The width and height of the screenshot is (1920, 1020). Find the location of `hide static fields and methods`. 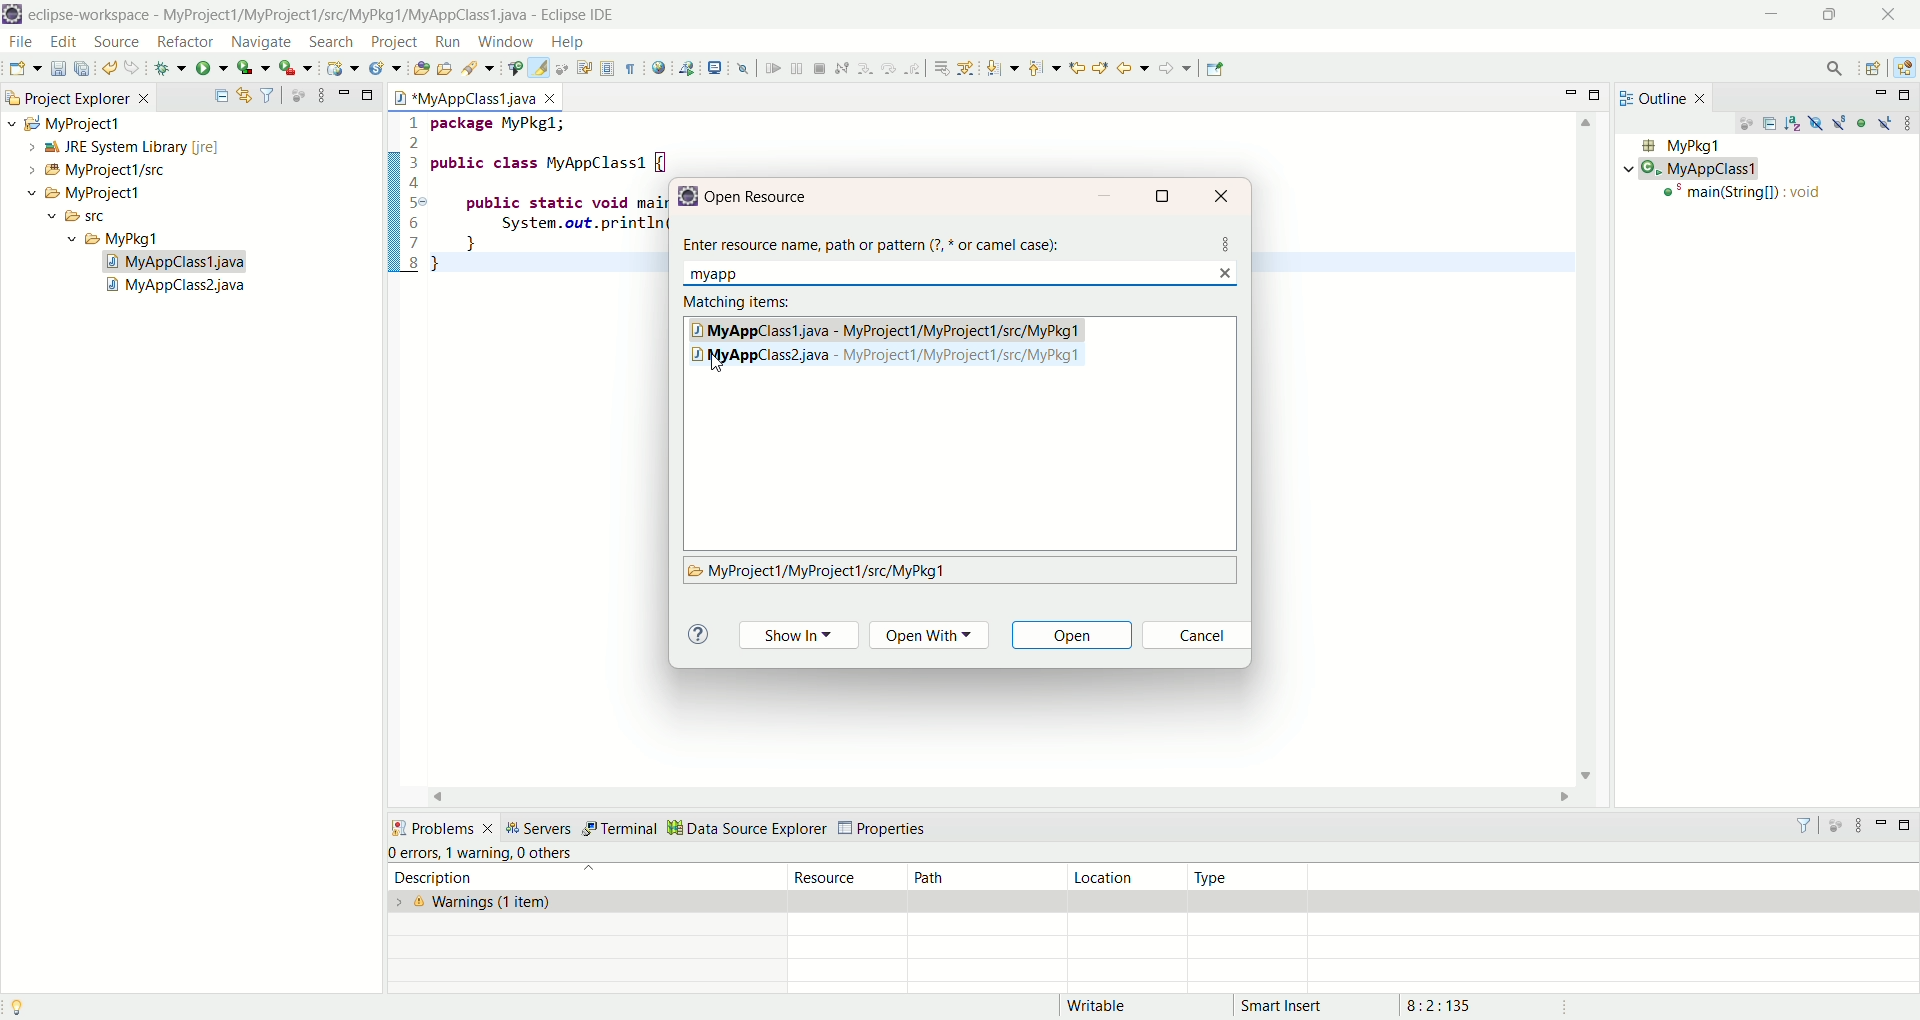

hide static fields and methods is located at coordinates (1840, 124).